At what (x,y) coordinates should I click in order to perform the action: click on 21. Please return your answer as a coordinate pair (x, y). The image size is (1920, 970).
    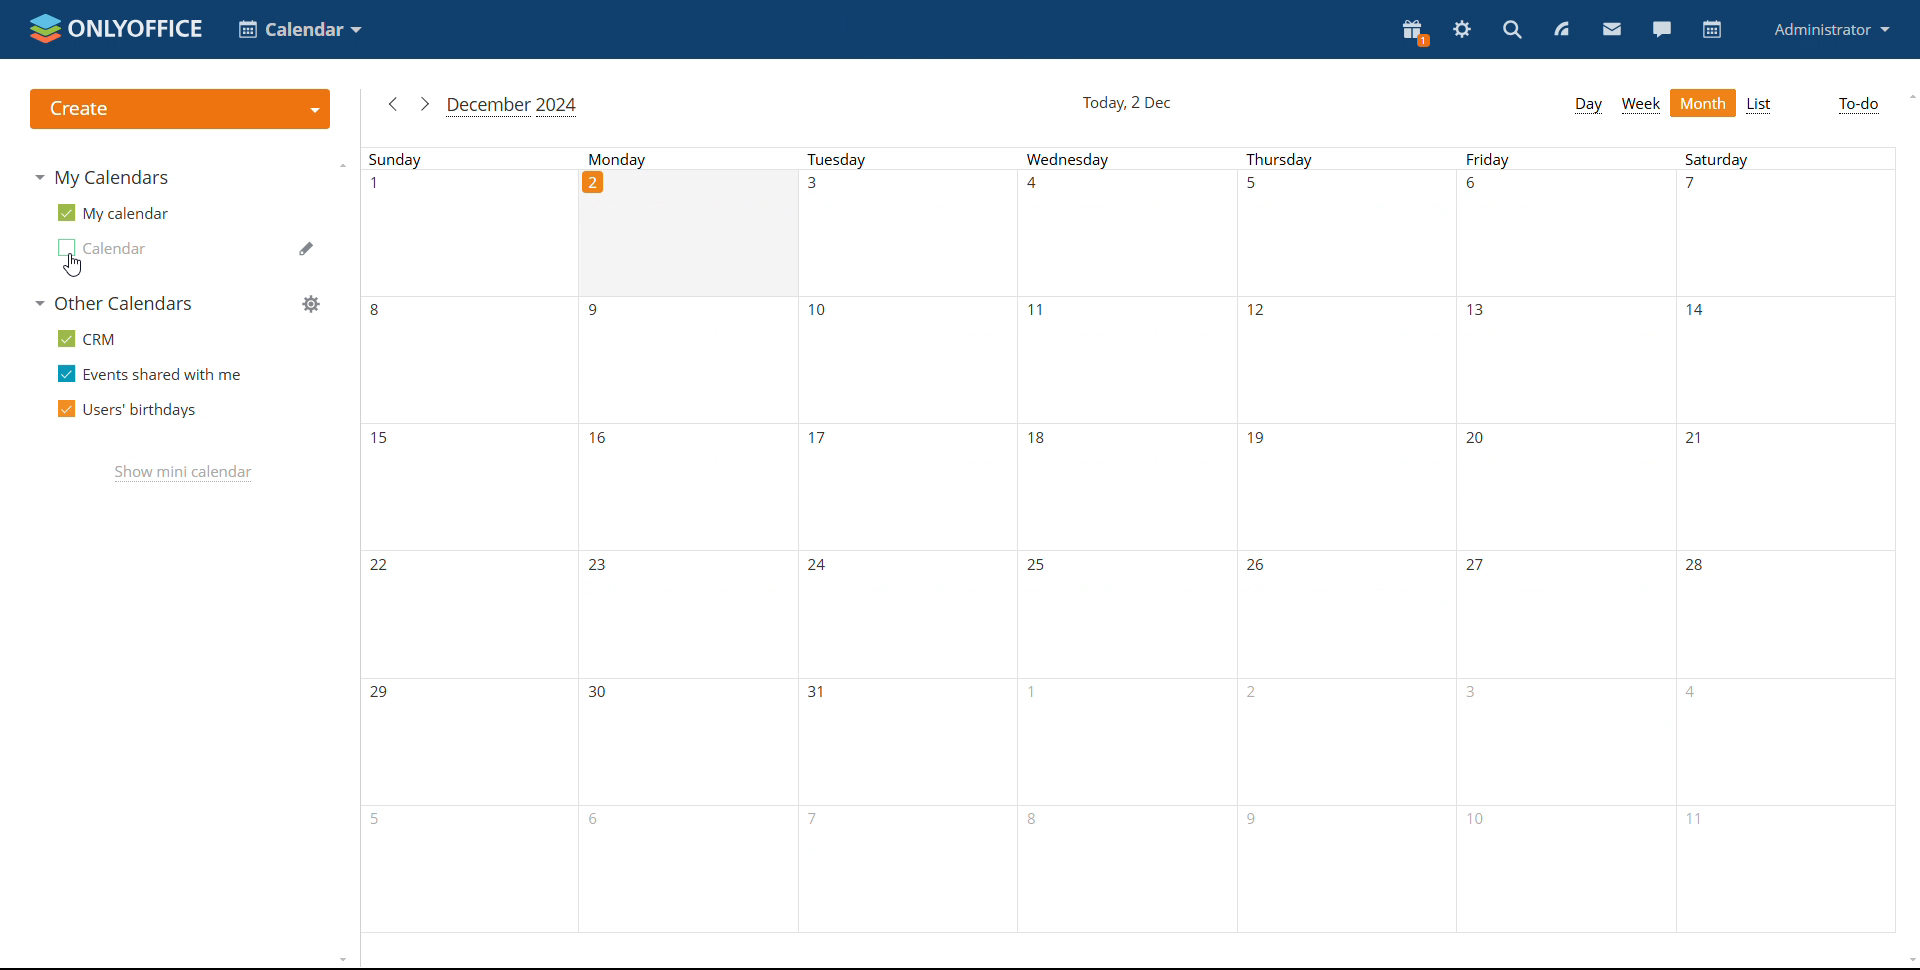
    Looking at the image, I should click on (1790, 485).